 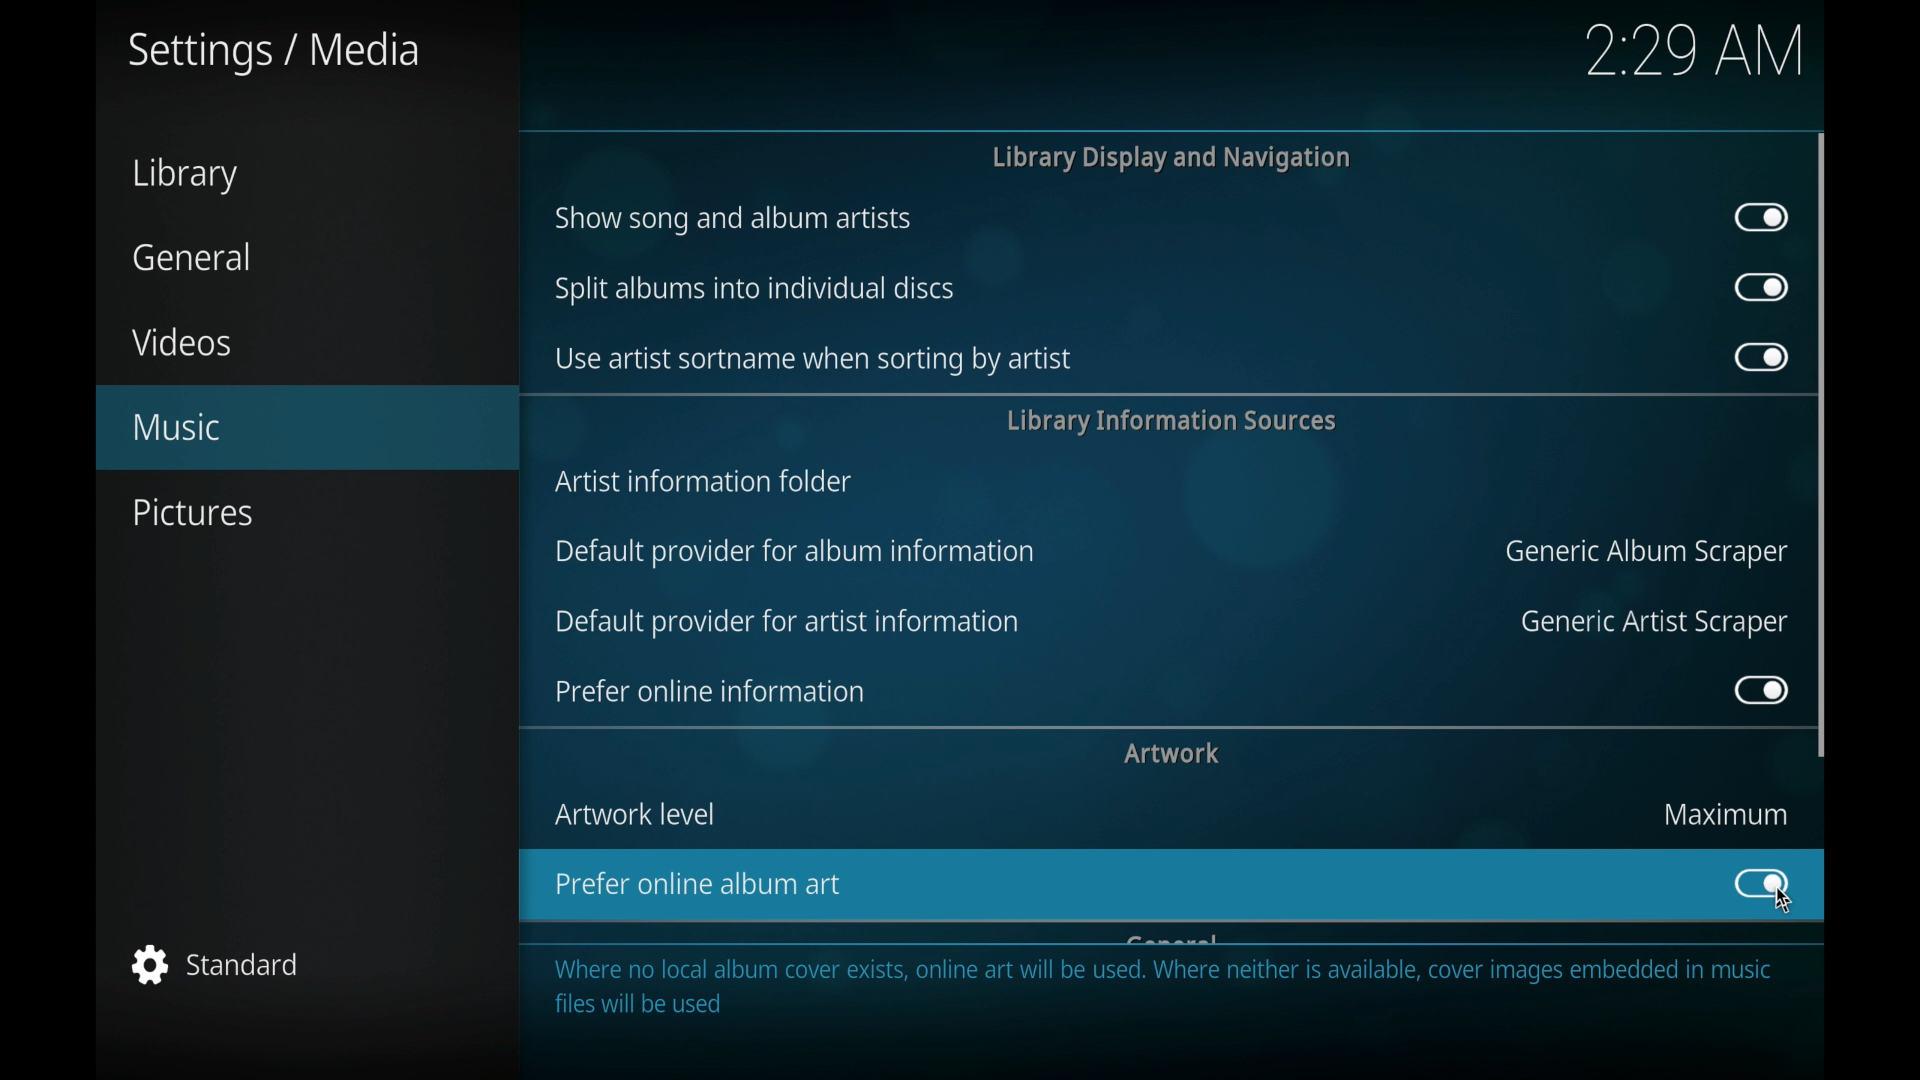 I want to click on toggle button, so click(x=1760, y=883).